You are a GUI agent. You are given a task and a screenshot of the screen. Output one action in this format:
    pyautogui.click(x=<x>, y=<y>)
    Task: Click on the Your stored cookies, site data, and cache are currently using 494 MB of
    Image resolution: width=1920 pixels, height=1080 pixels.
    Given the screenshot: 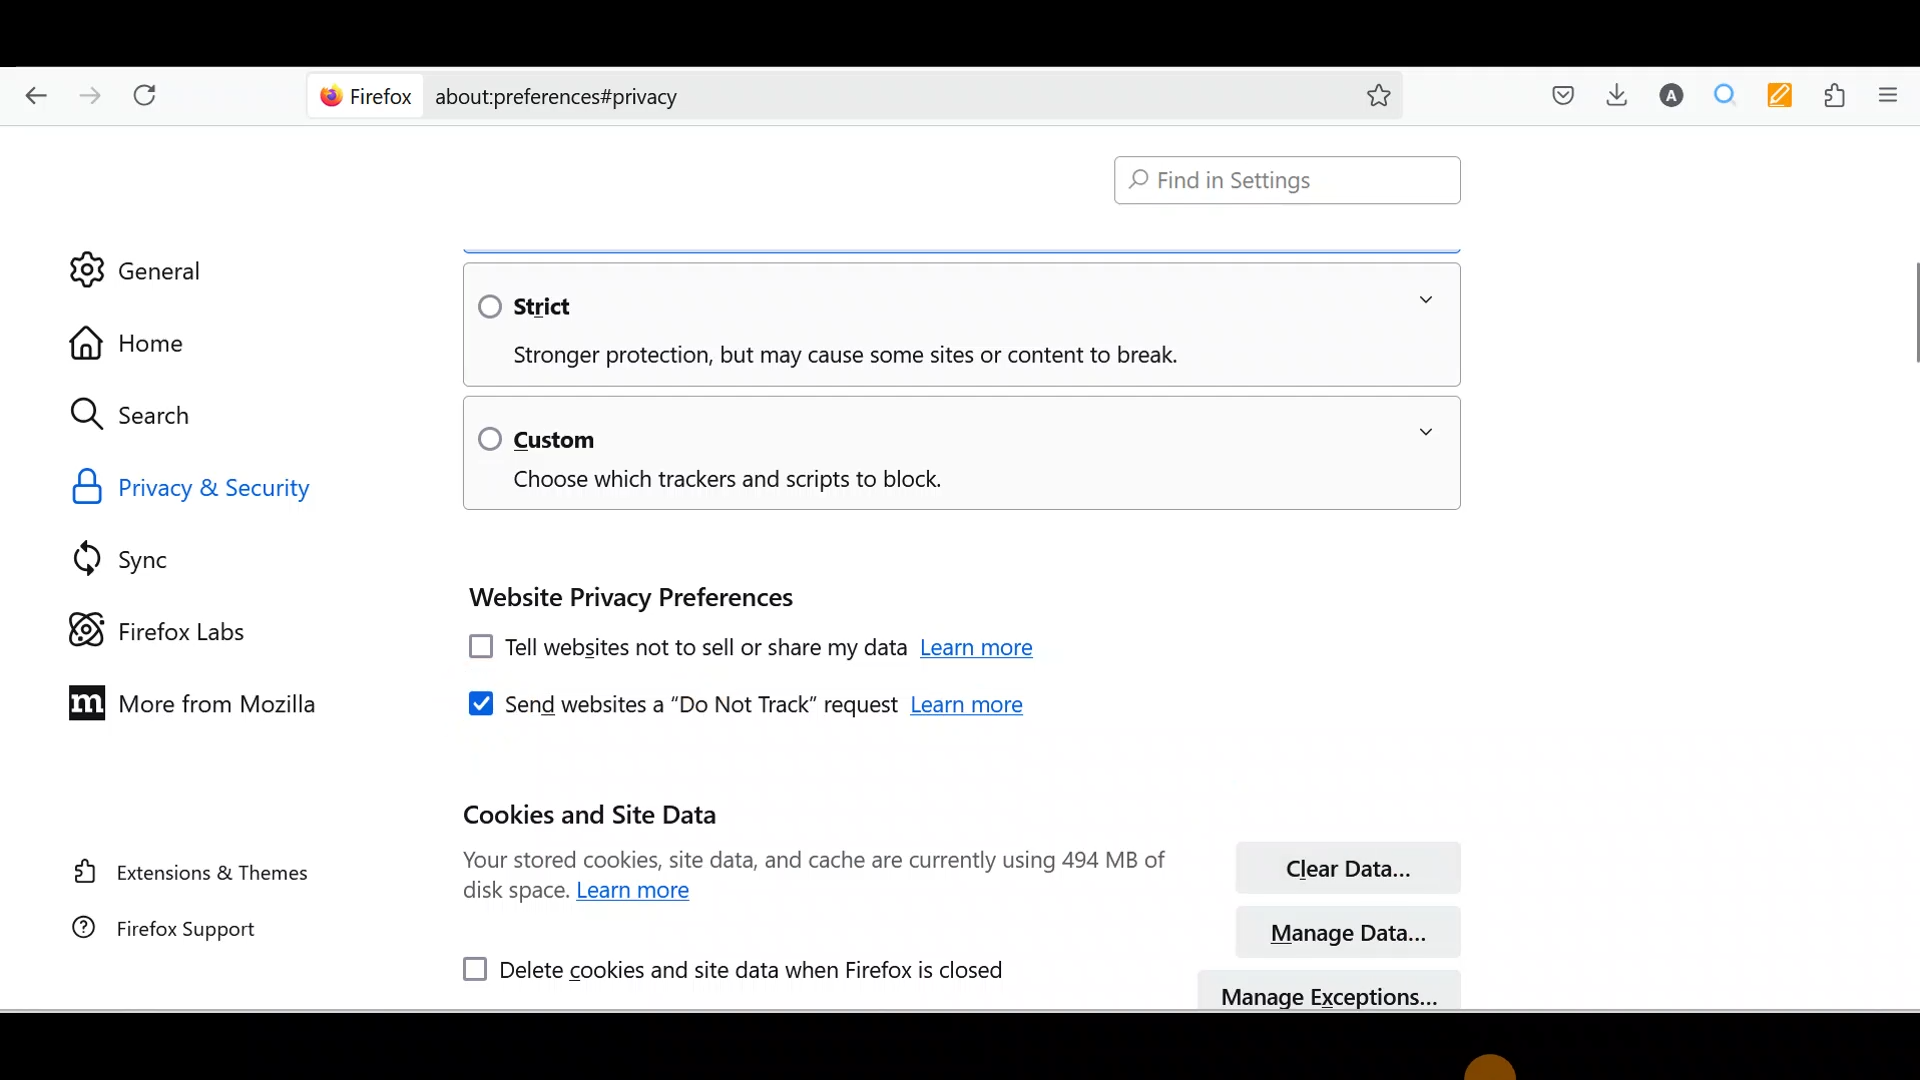 What is the action you would take?
    pyautogui.click(x=814, y=859)
    